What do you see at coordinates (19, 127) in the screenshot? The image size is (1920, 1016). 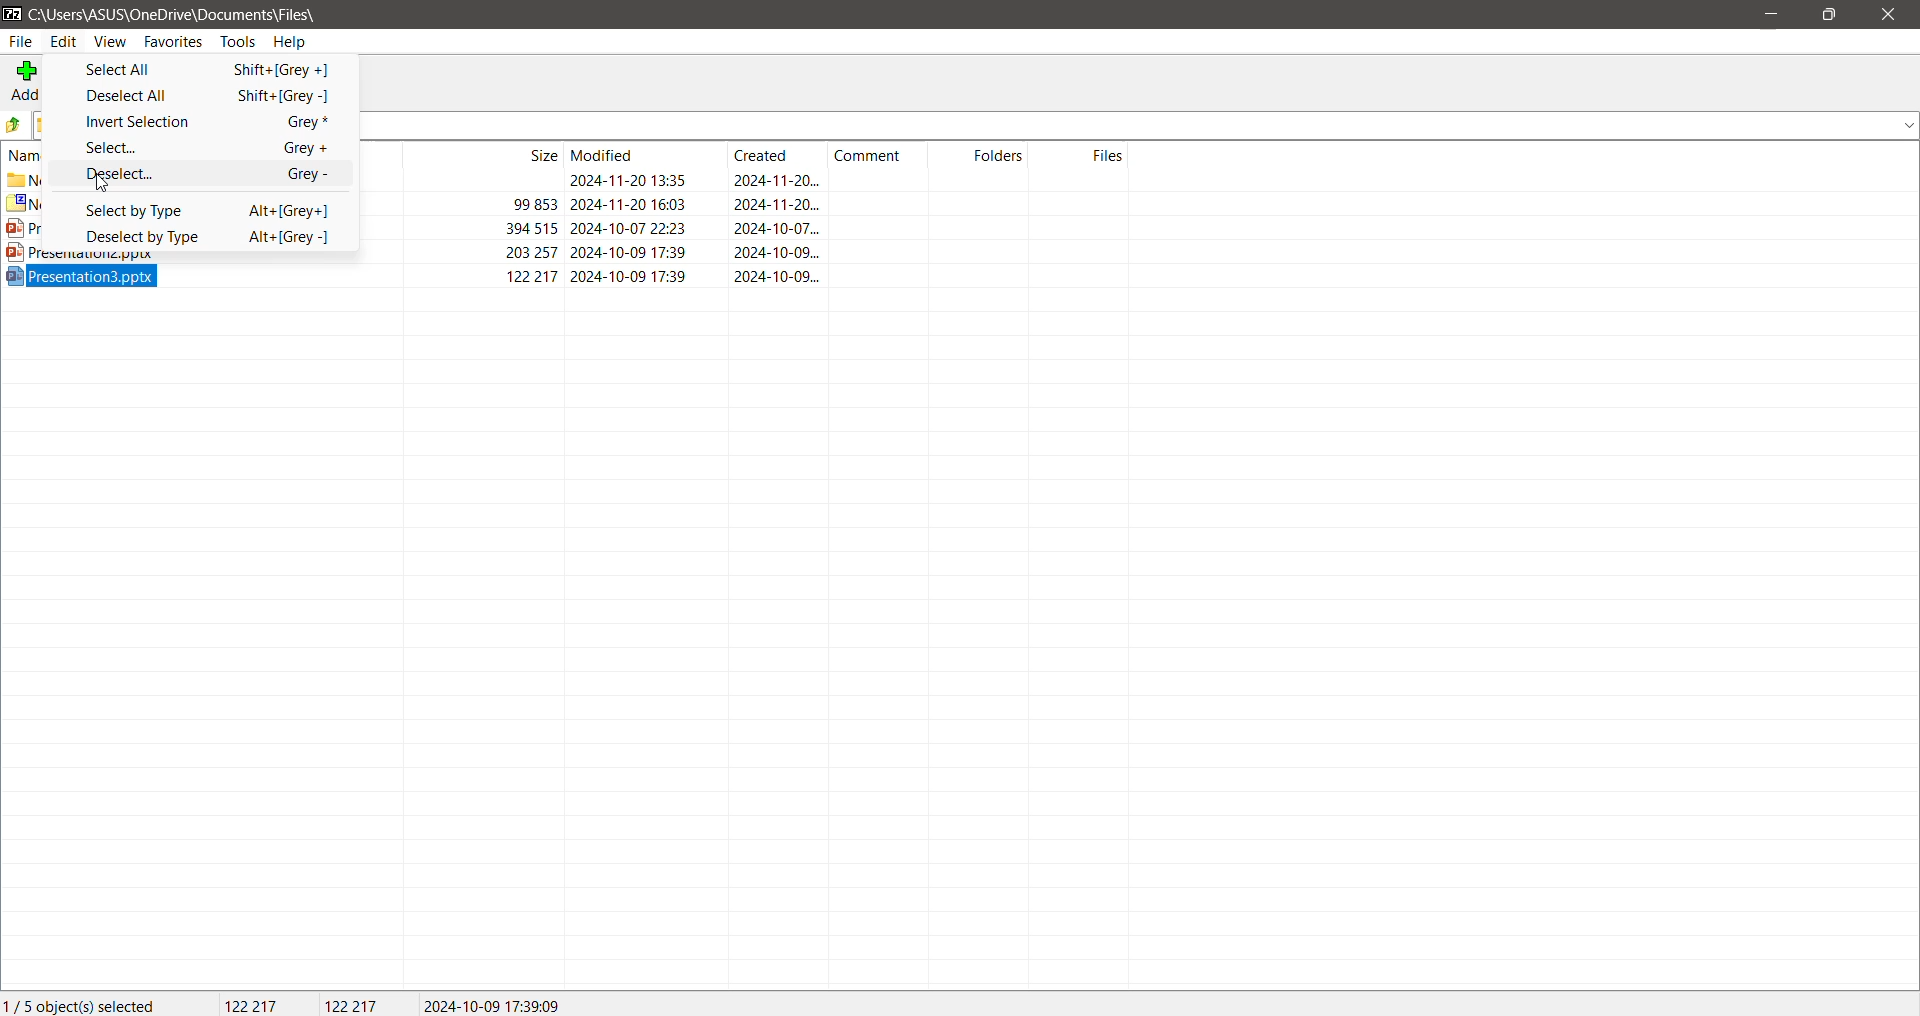 I see `folders` at bounding box center [19, 127].